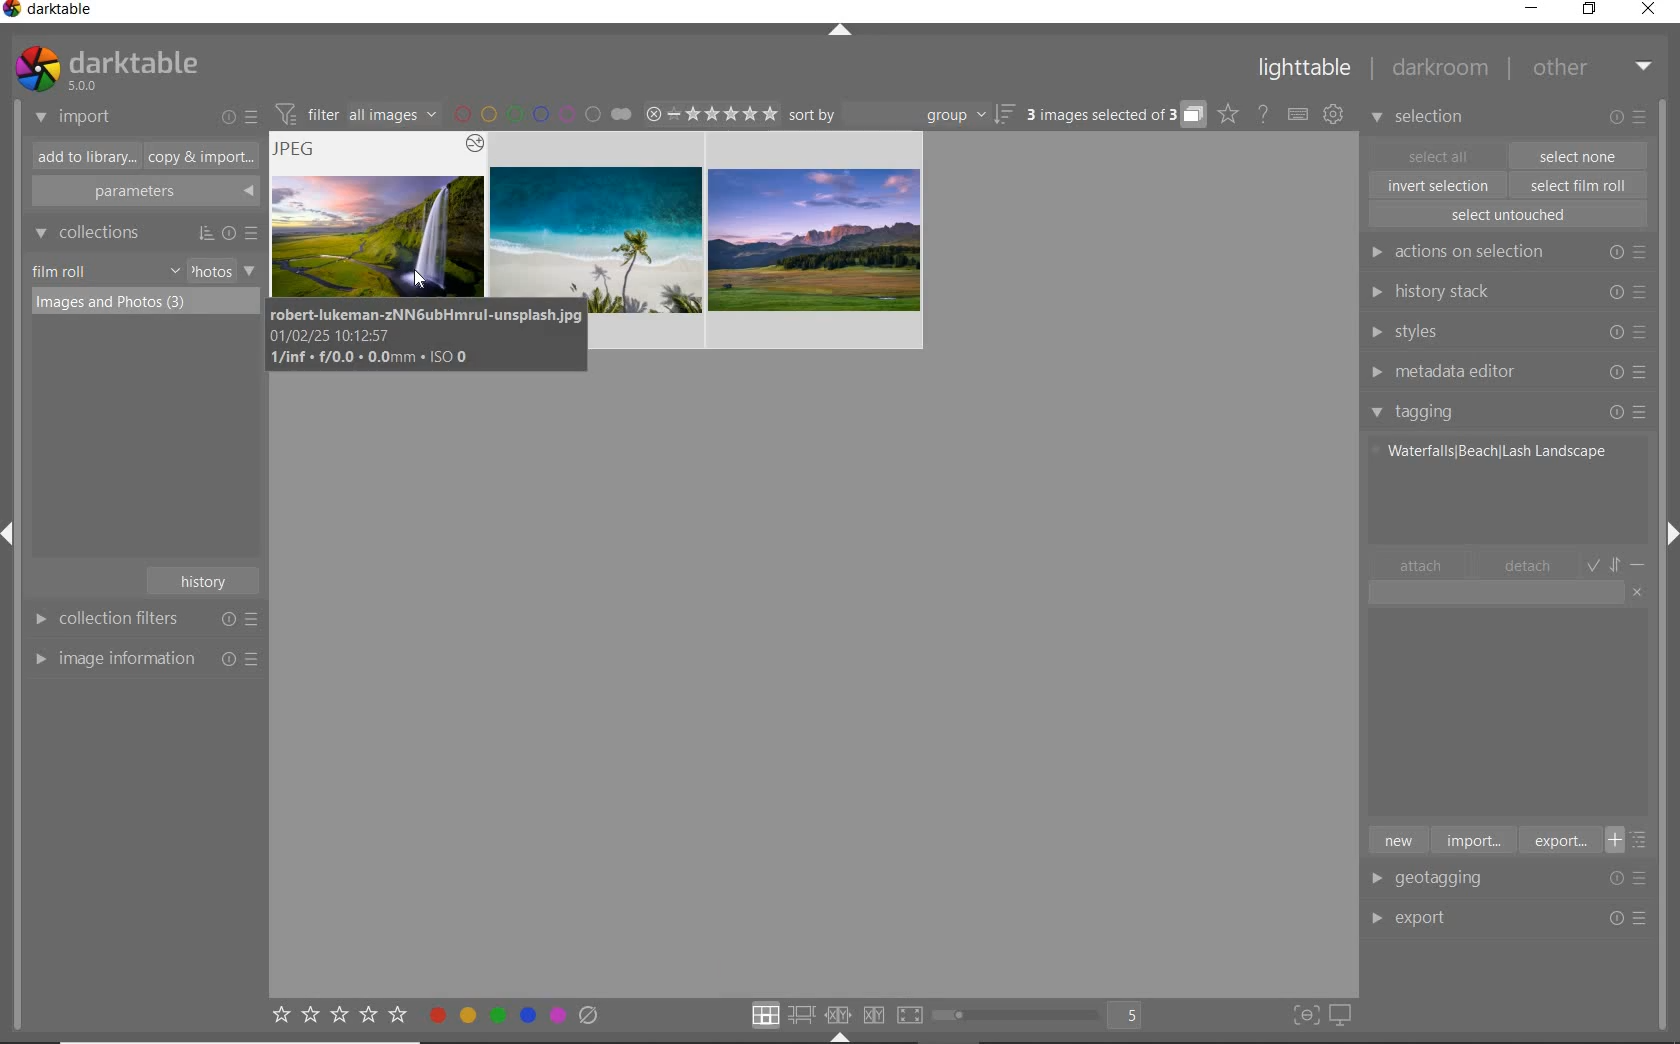  Describe the element at coordinates (105, 69) in the screenshot. I see `system logo` at that location.